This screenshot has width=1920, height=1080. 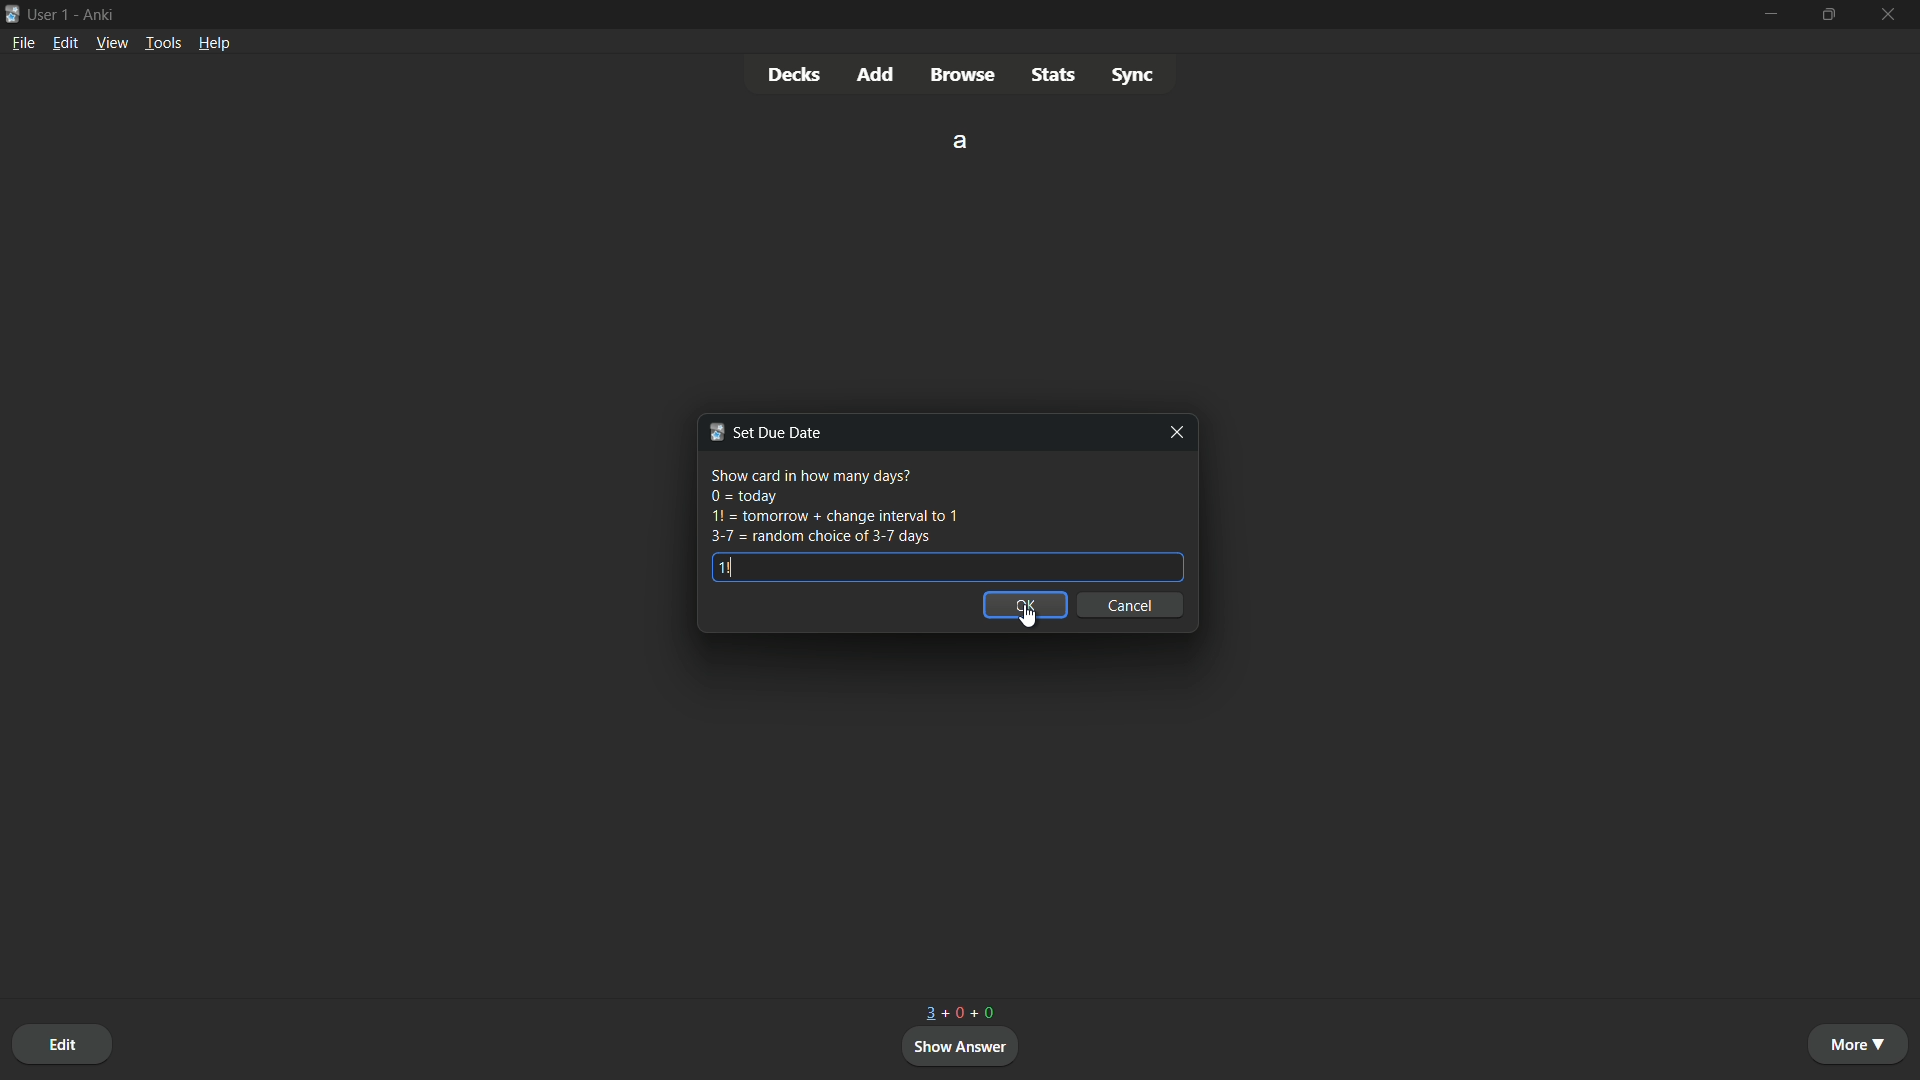 I want to click on view menu, so click(x=112, y=43).